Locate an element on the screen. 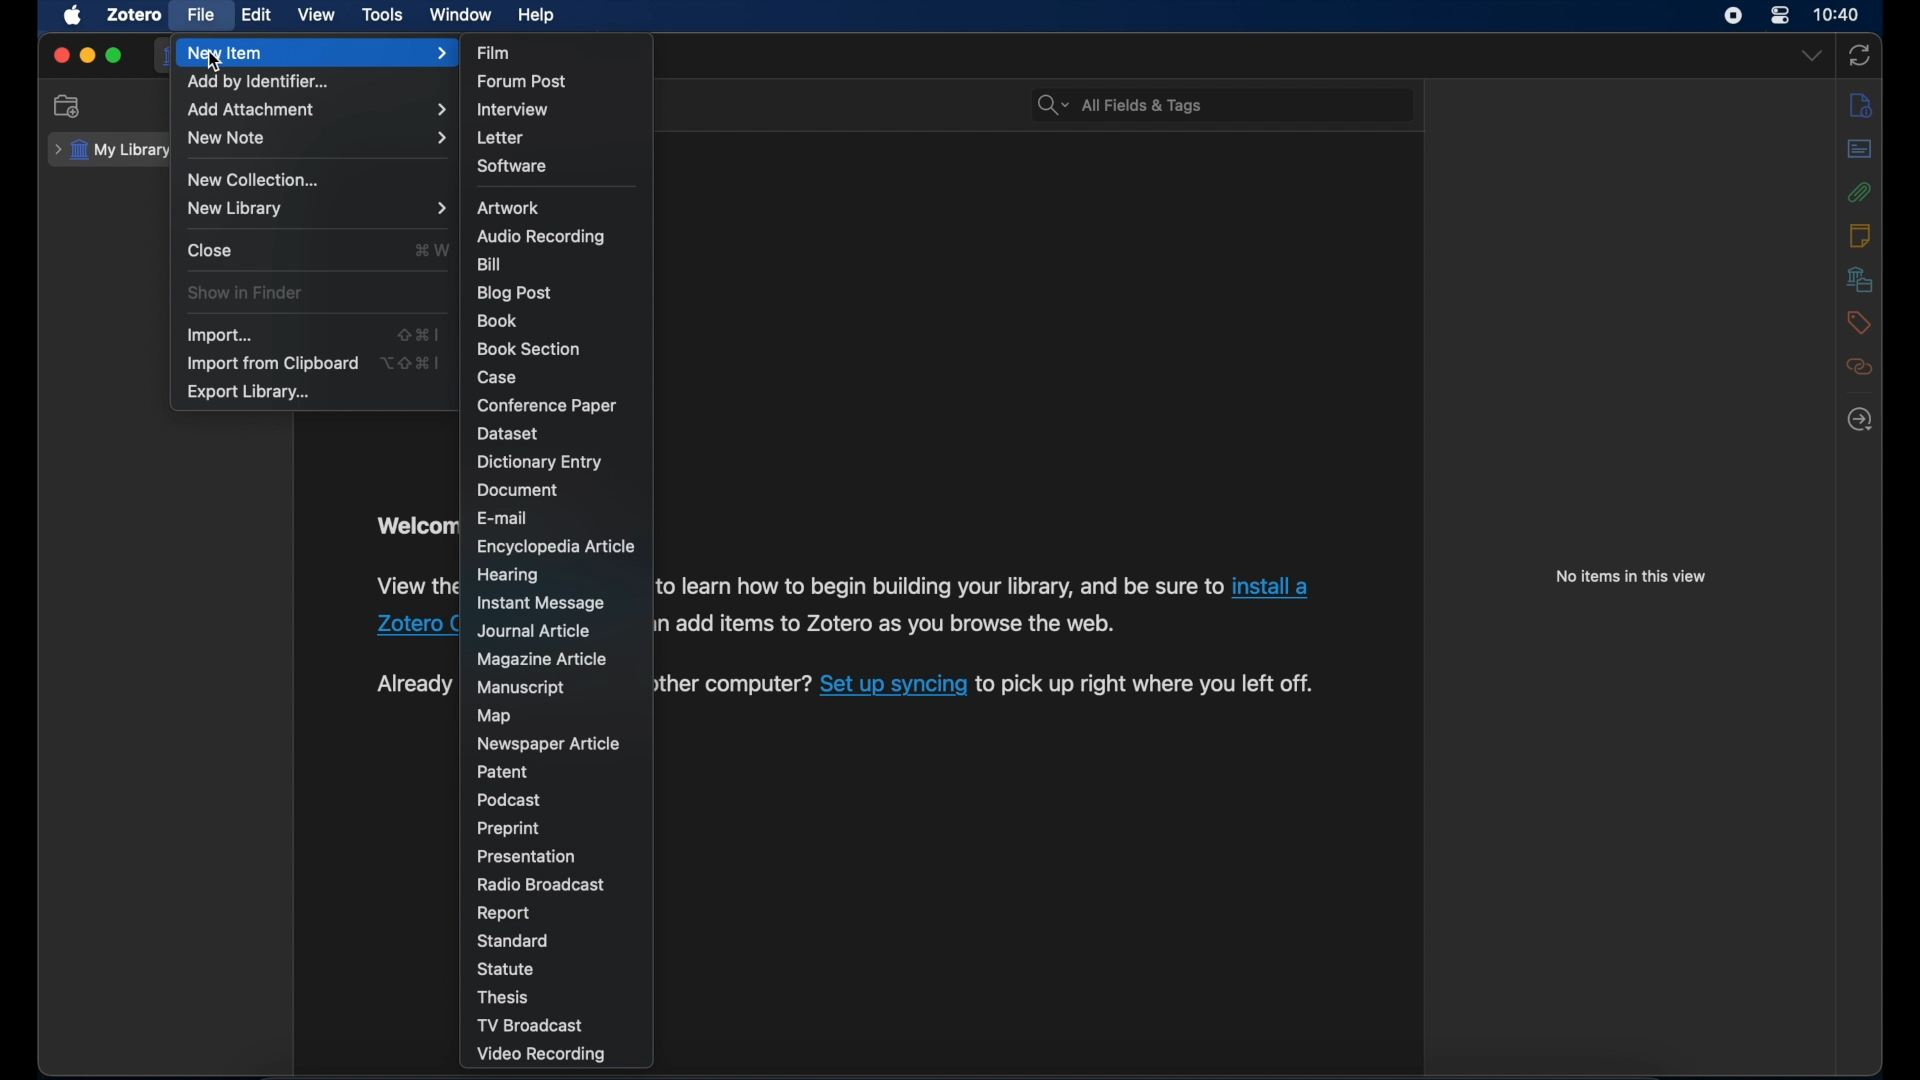  info is located at coordinates (1862, 107).